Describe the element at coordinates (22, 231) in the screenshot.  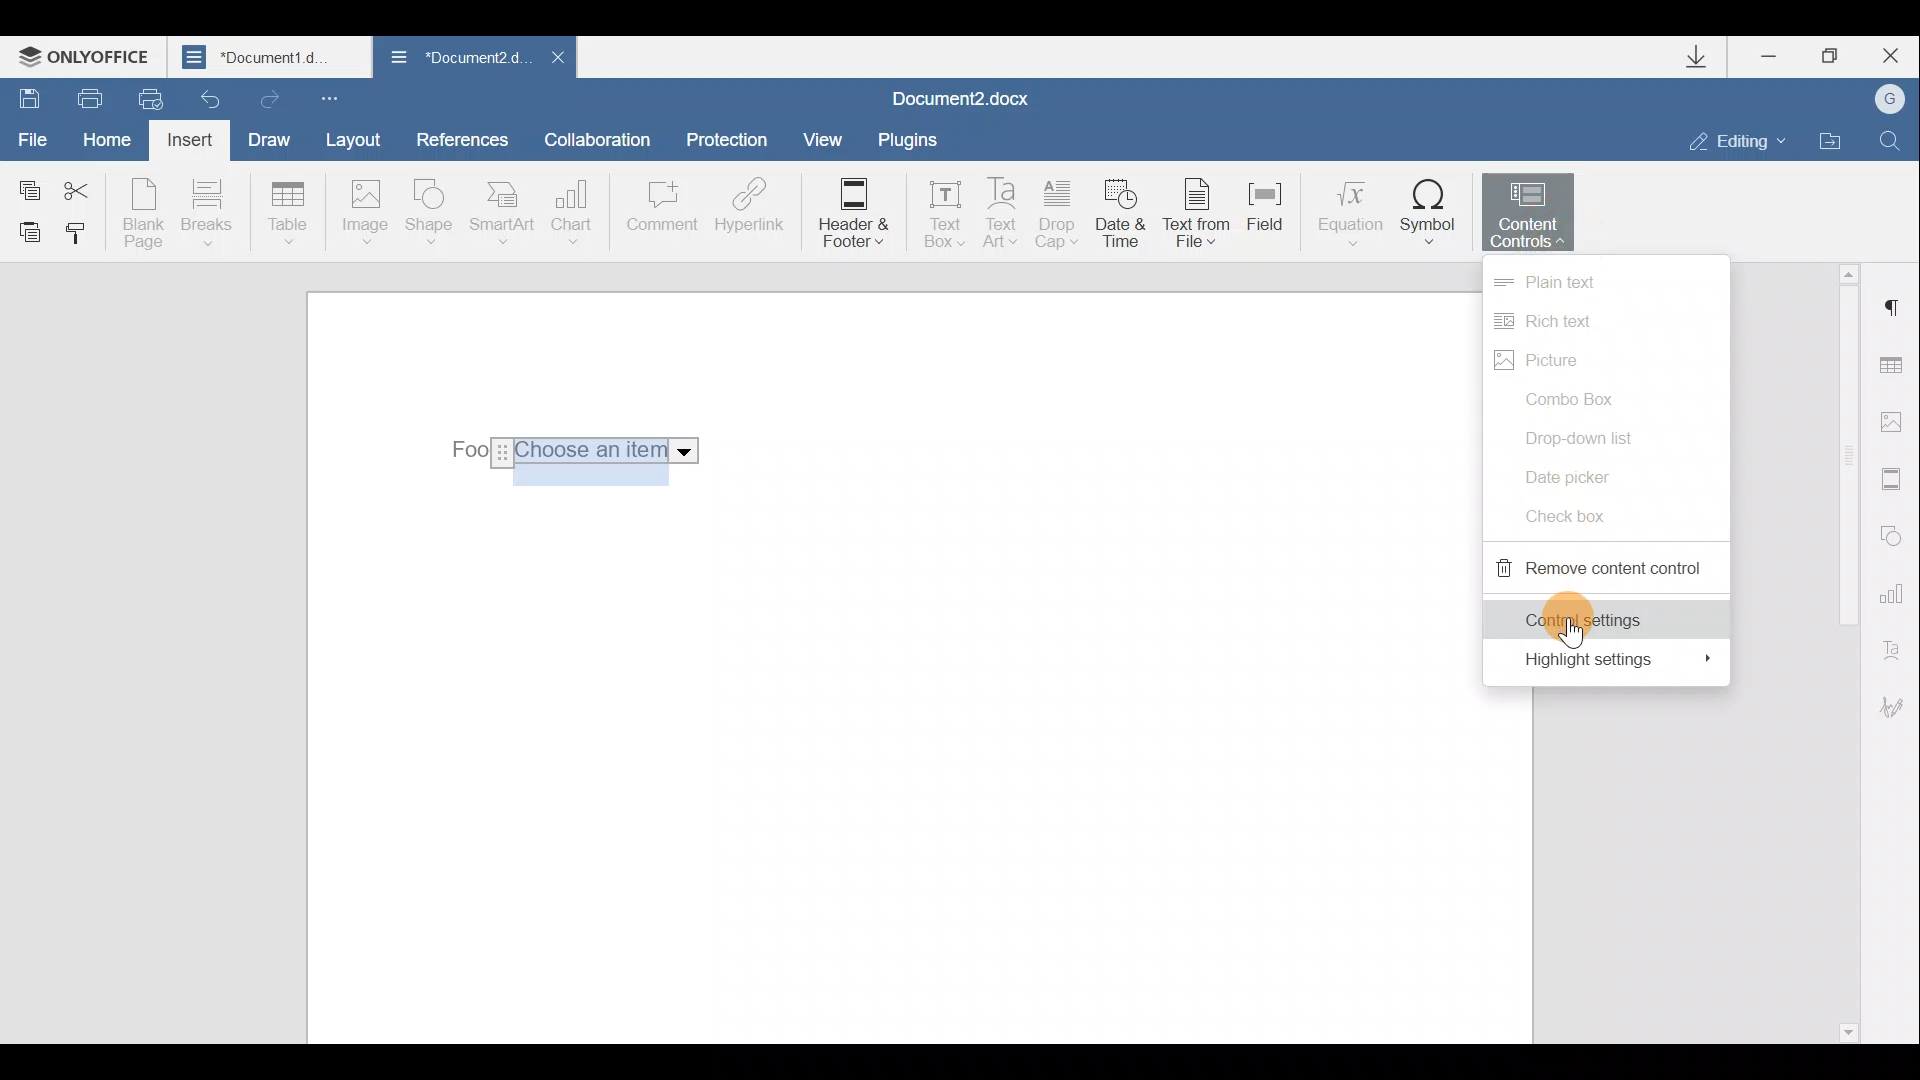
I see `Paste` at that location.